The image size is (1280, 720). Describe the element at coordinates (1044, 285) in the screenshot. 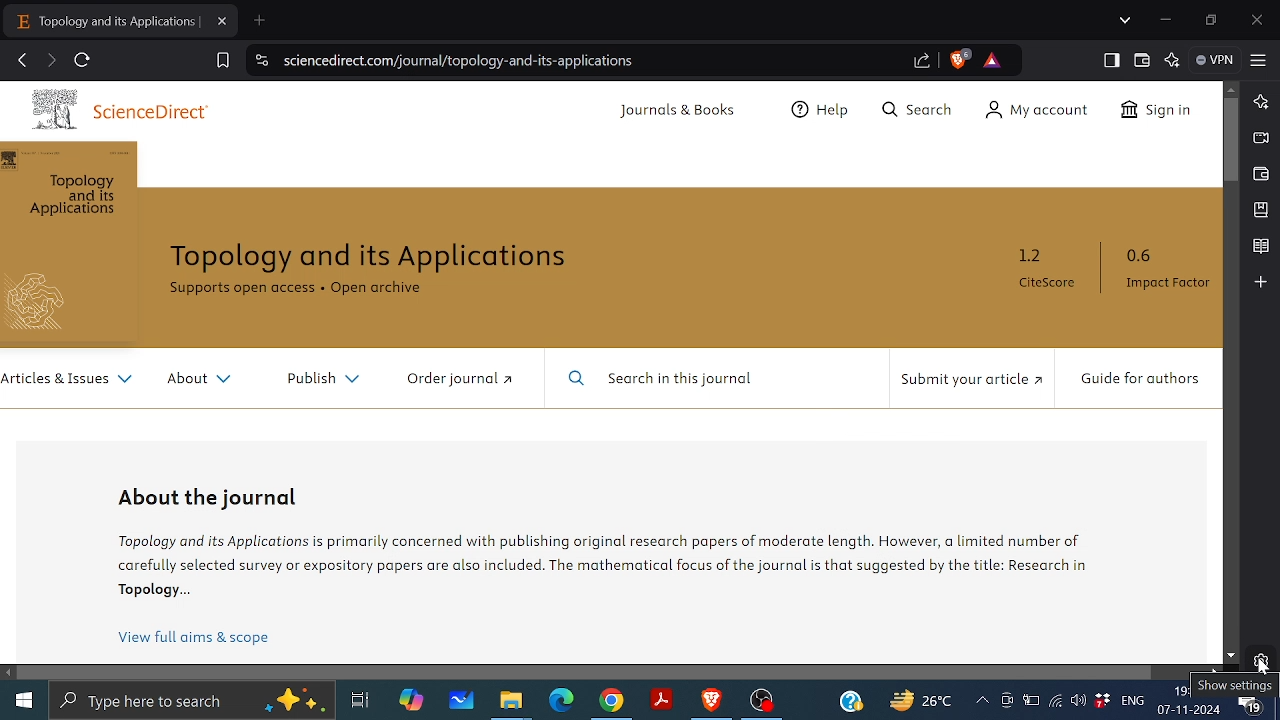

I see `CiteScore` at that location.